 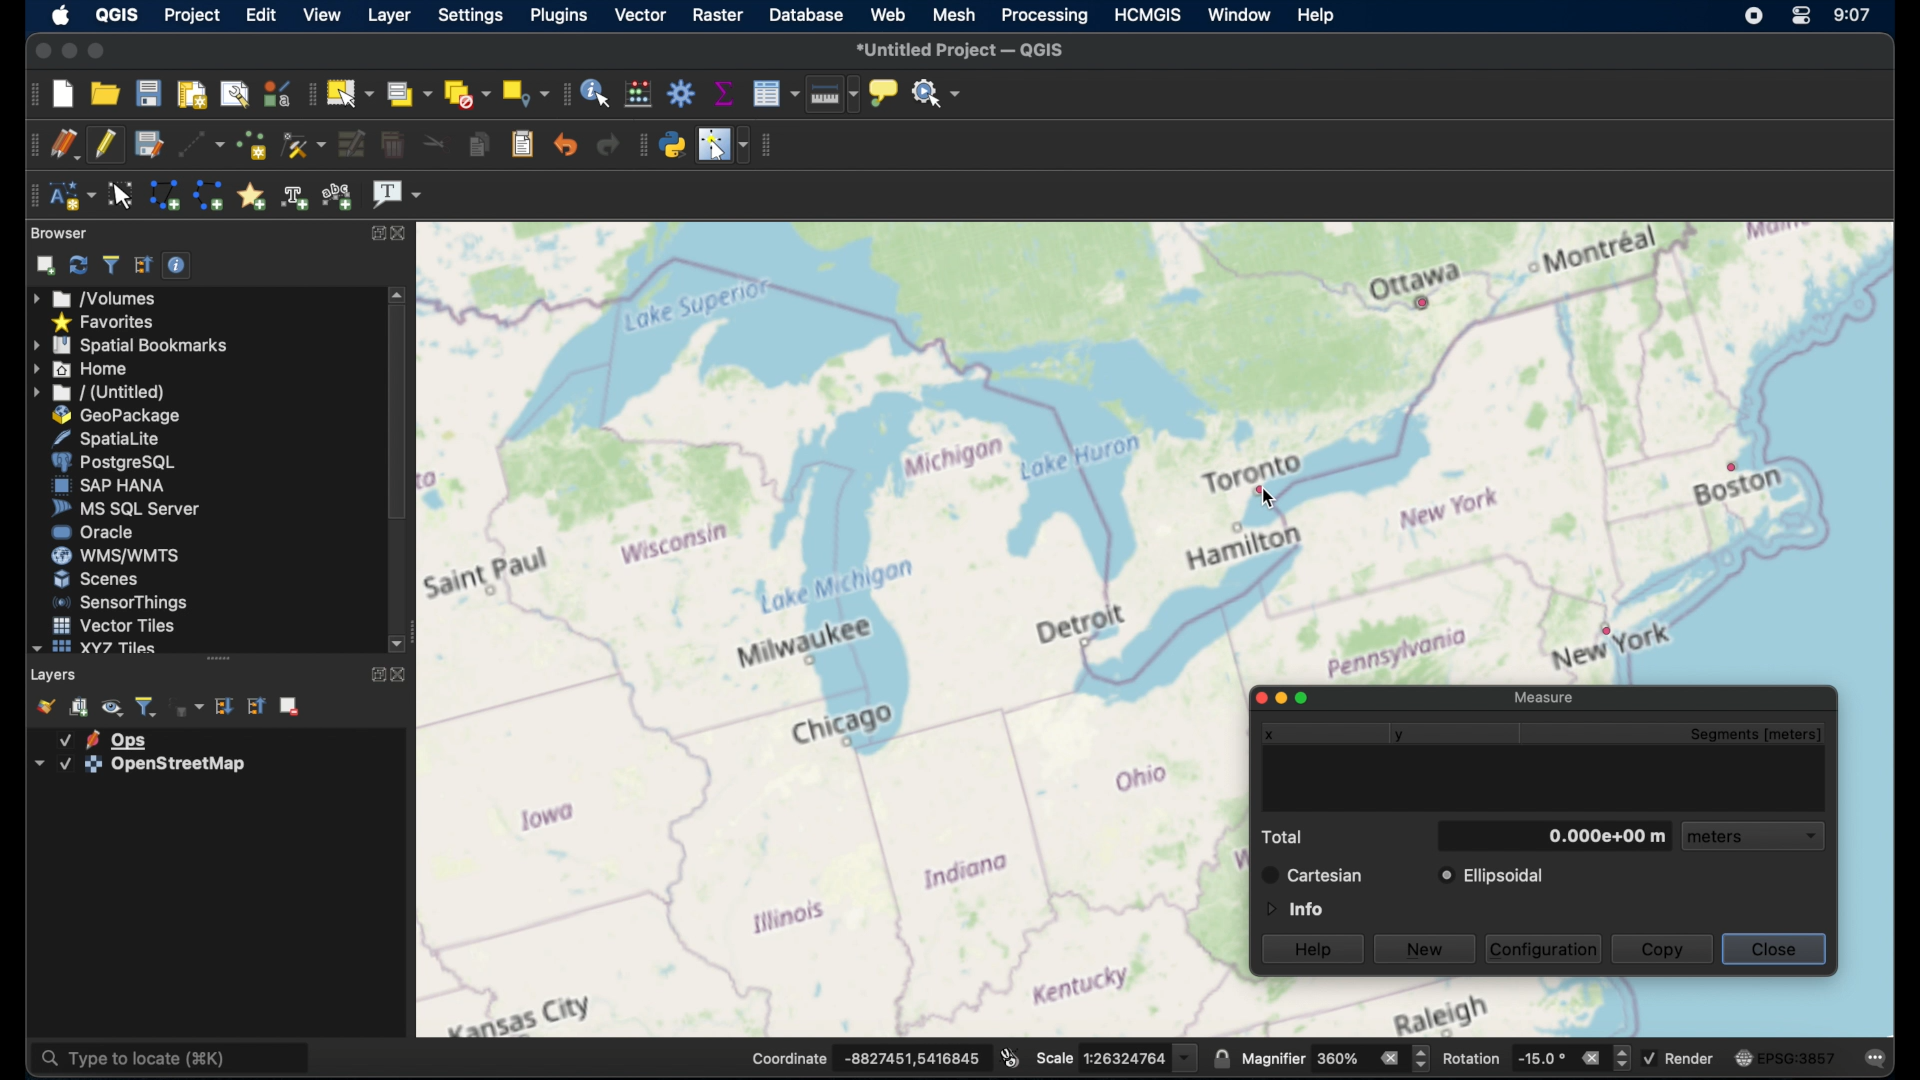 What do you see at coordinates (115, 557) in the screenshot?
I see `wms/wmts` at bounding box center [115, 557].